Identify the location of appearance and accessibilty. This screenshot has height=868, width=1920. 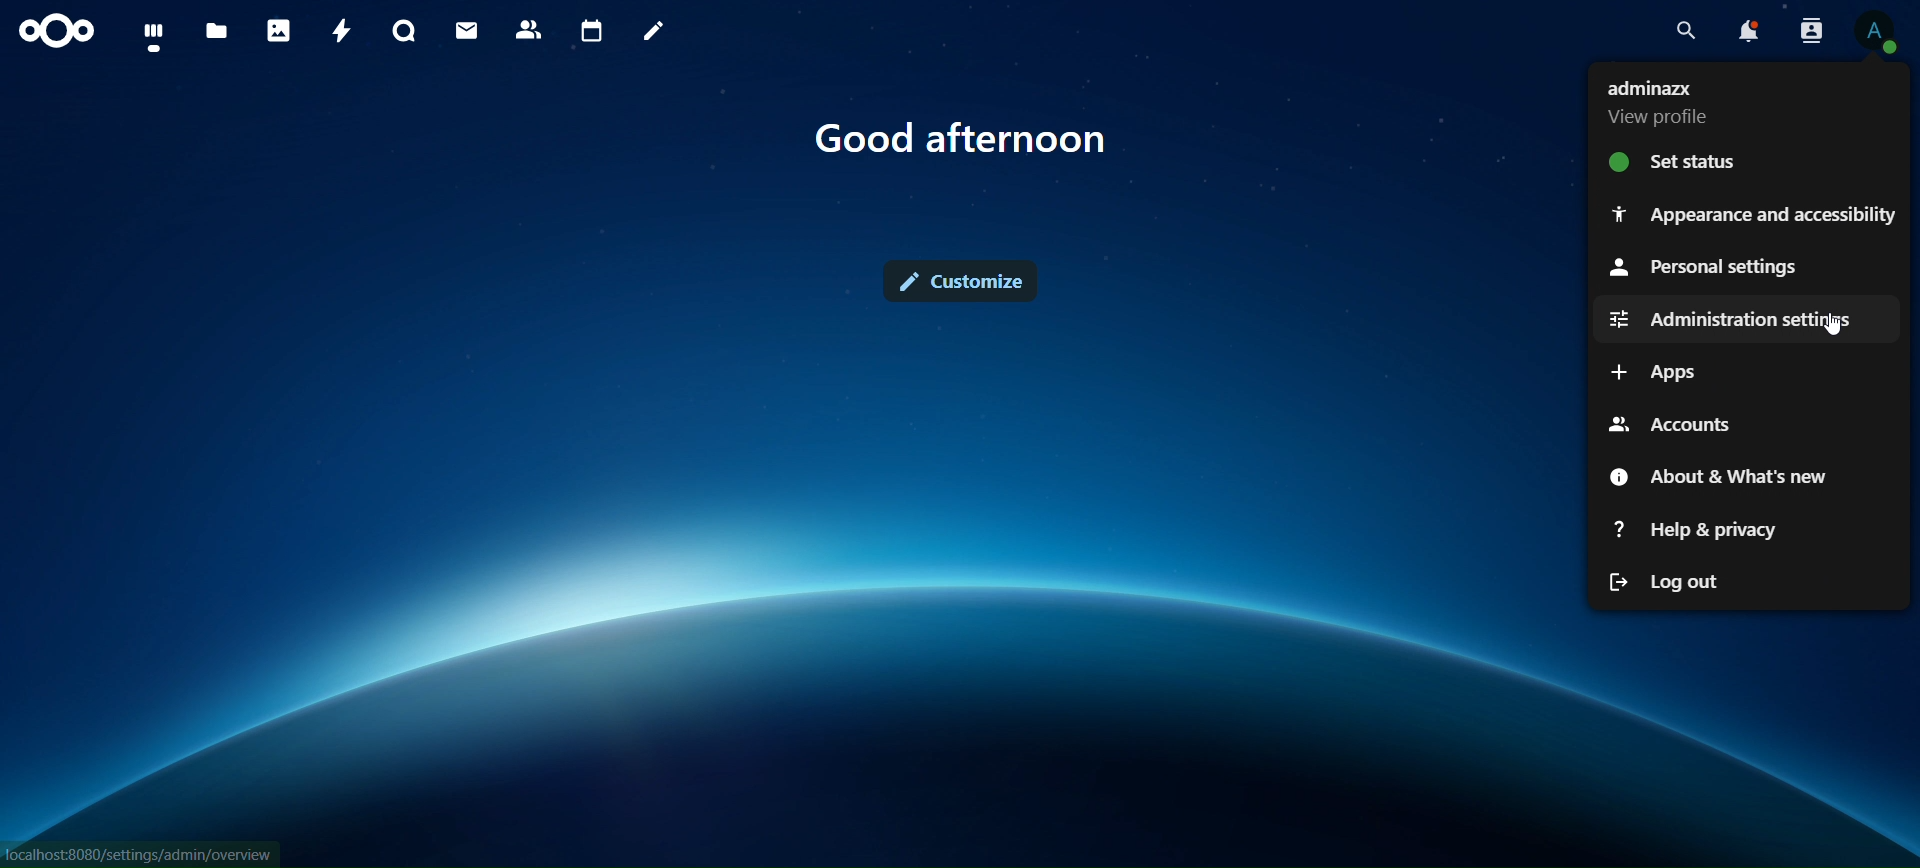
(1750, 216).